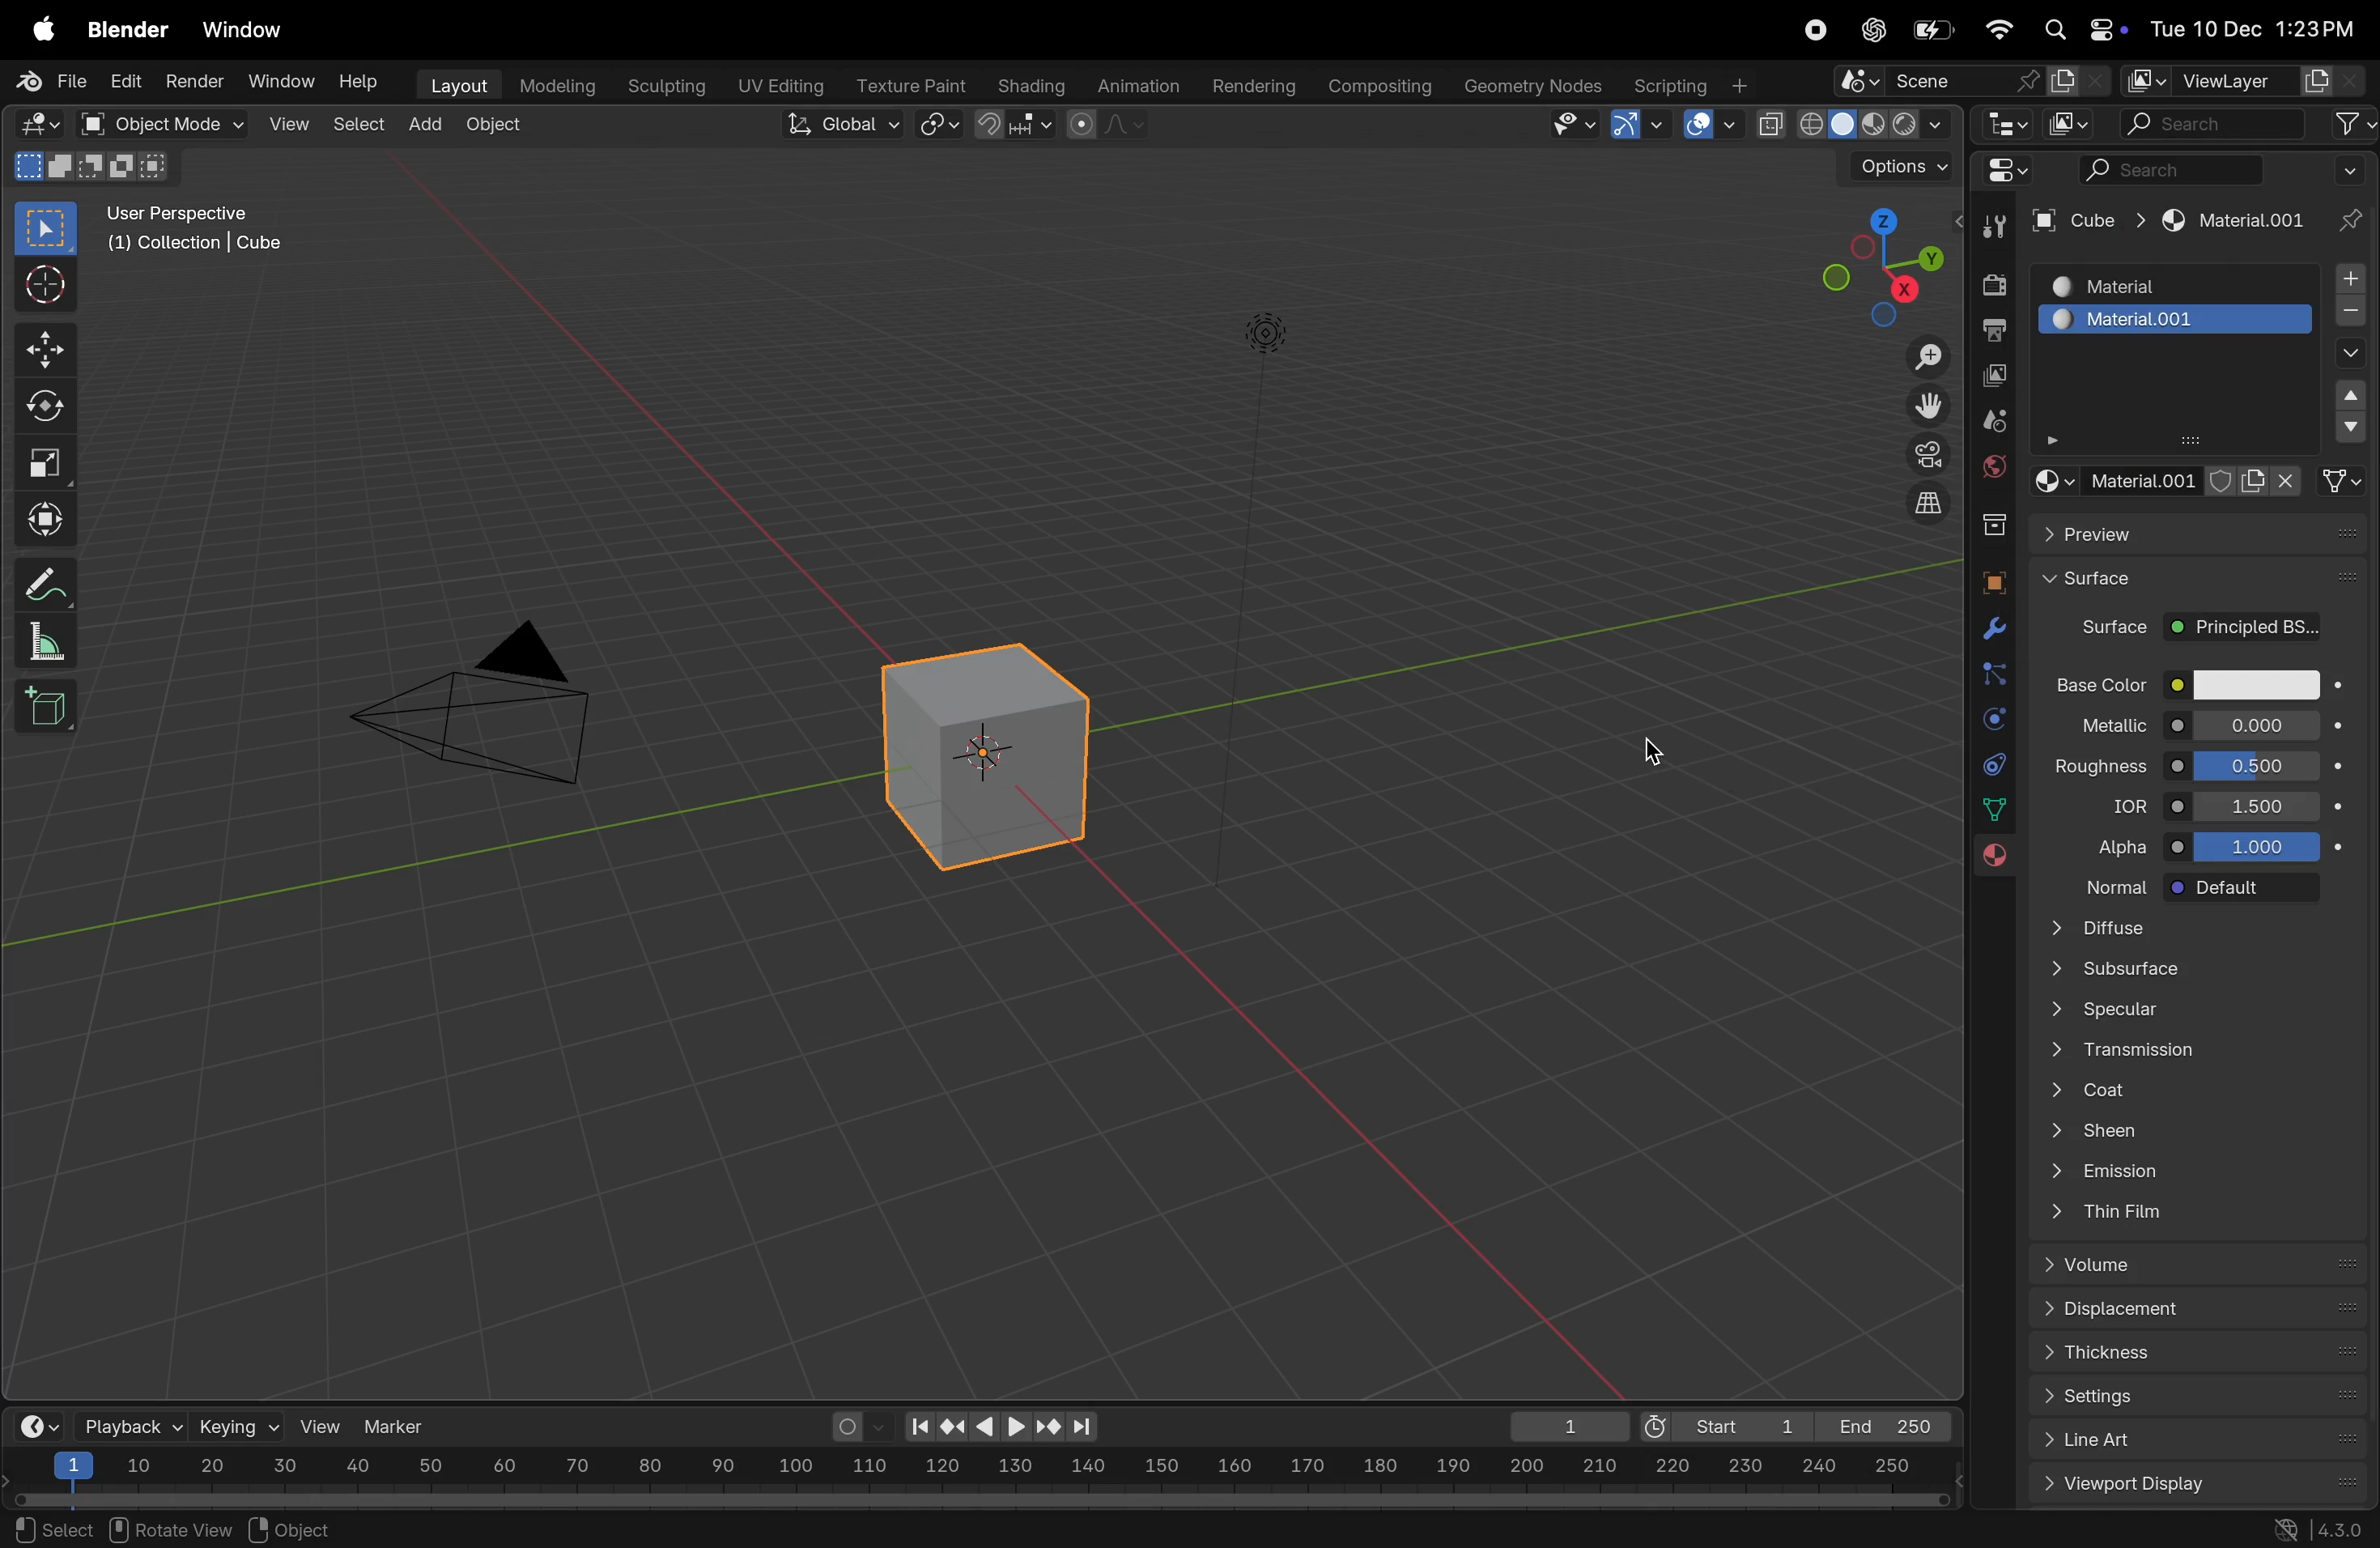 This screenshot has height=1548, width=2380. What do you see at coordinates (249, 31) in the screenshot?
I see `window` at bounding box center [249, 31].